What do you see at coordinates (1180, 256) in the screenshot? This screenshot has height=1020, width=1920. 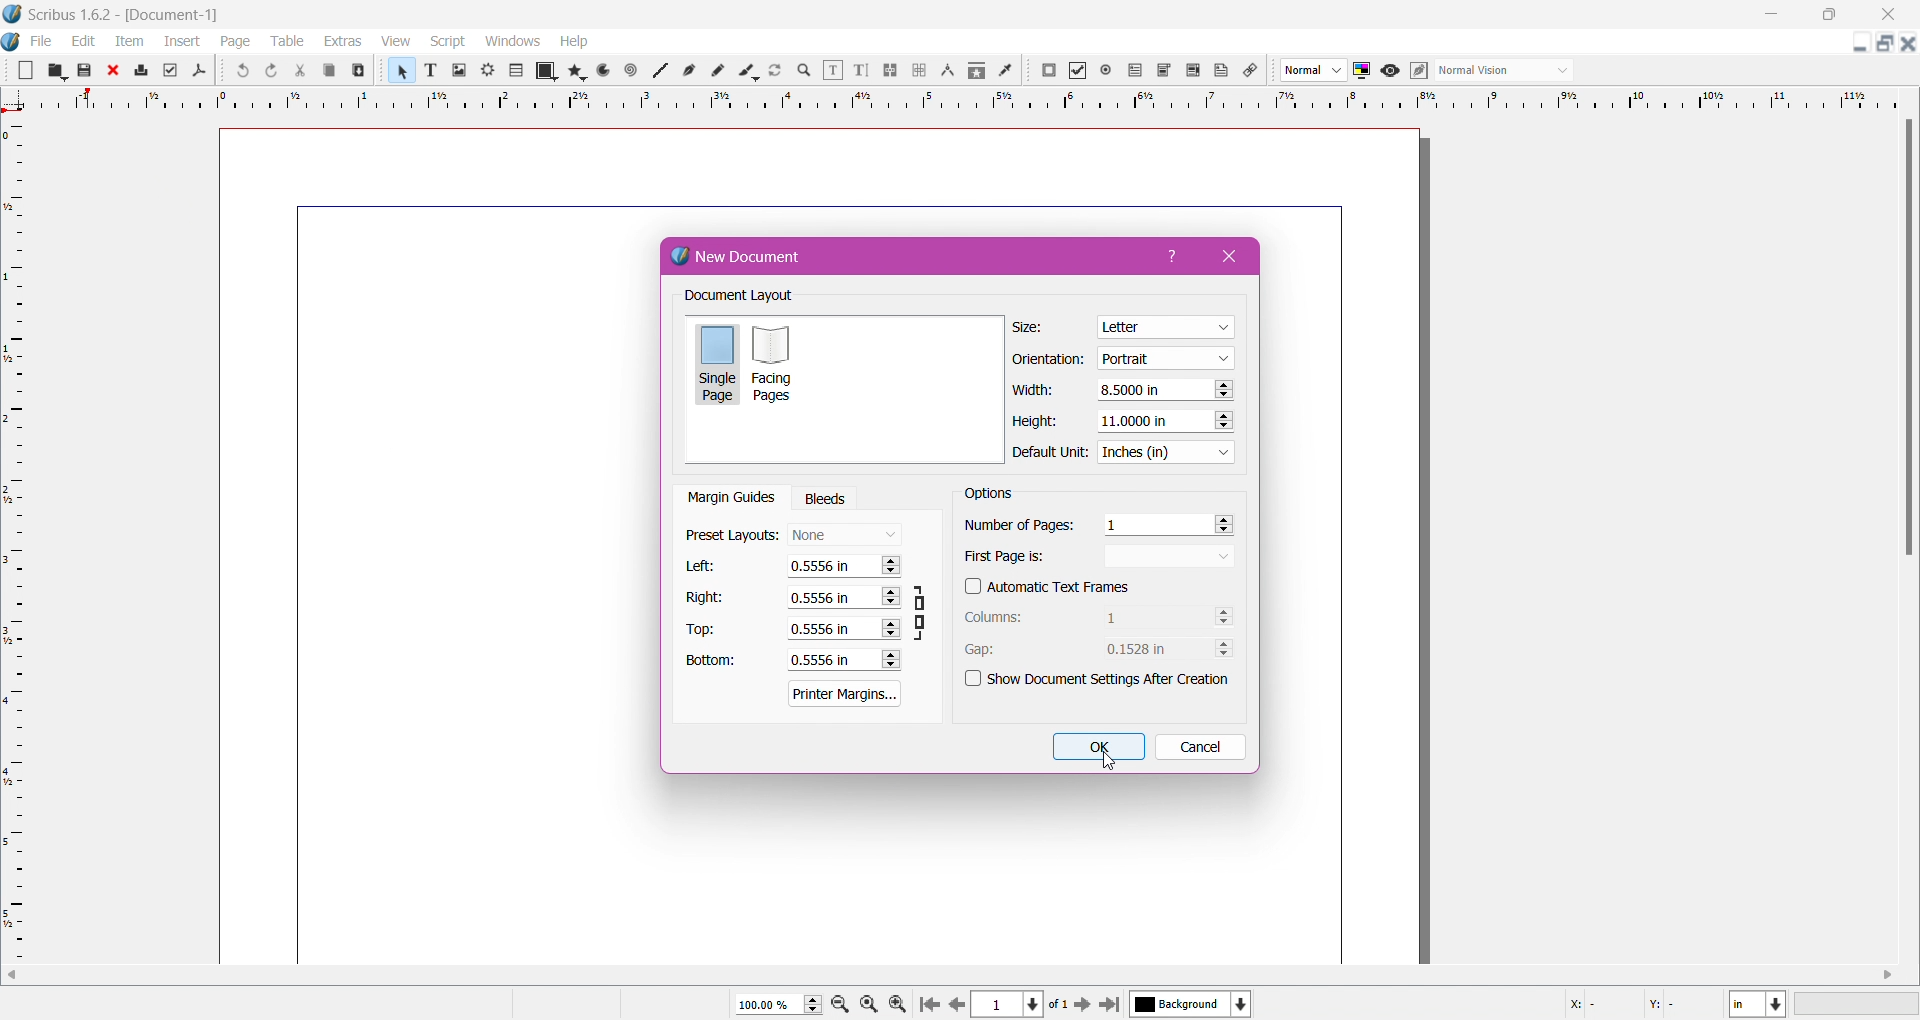 I see `help` at bounding box center [1180, 256].